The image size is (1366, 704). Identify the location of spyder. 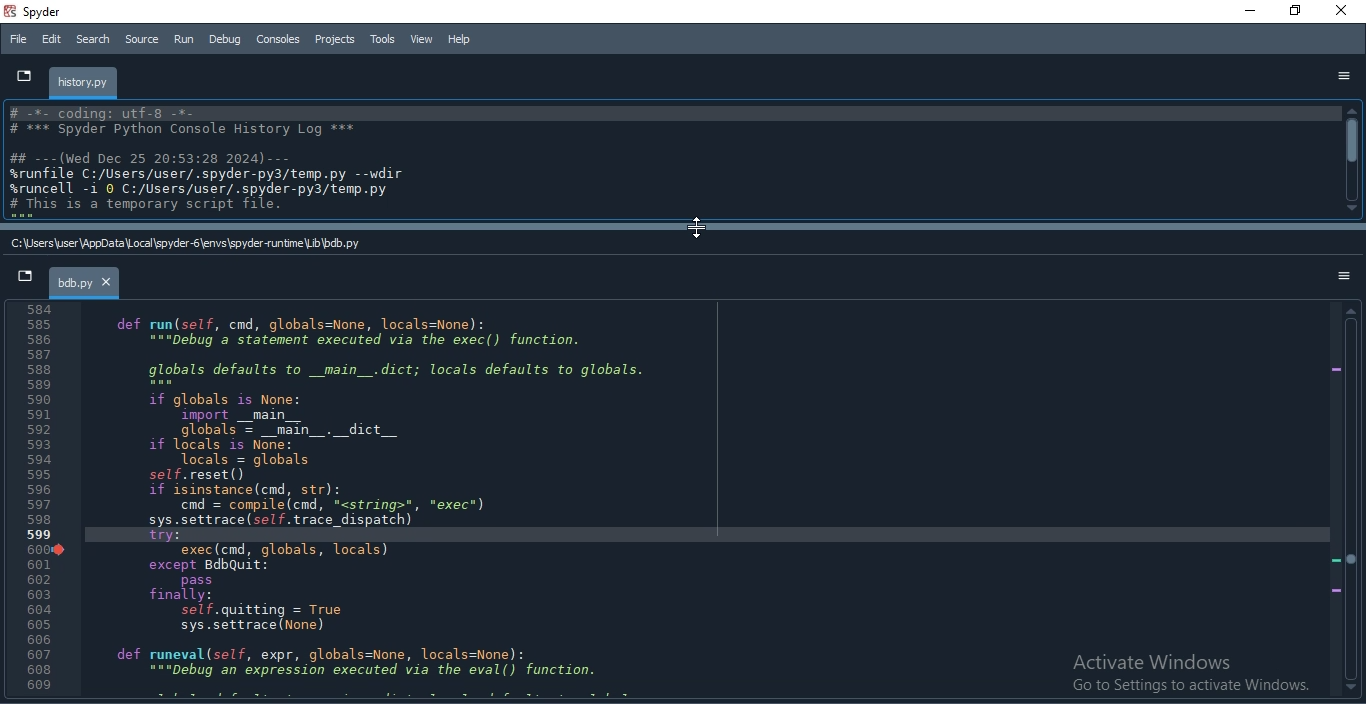
(44, 13).